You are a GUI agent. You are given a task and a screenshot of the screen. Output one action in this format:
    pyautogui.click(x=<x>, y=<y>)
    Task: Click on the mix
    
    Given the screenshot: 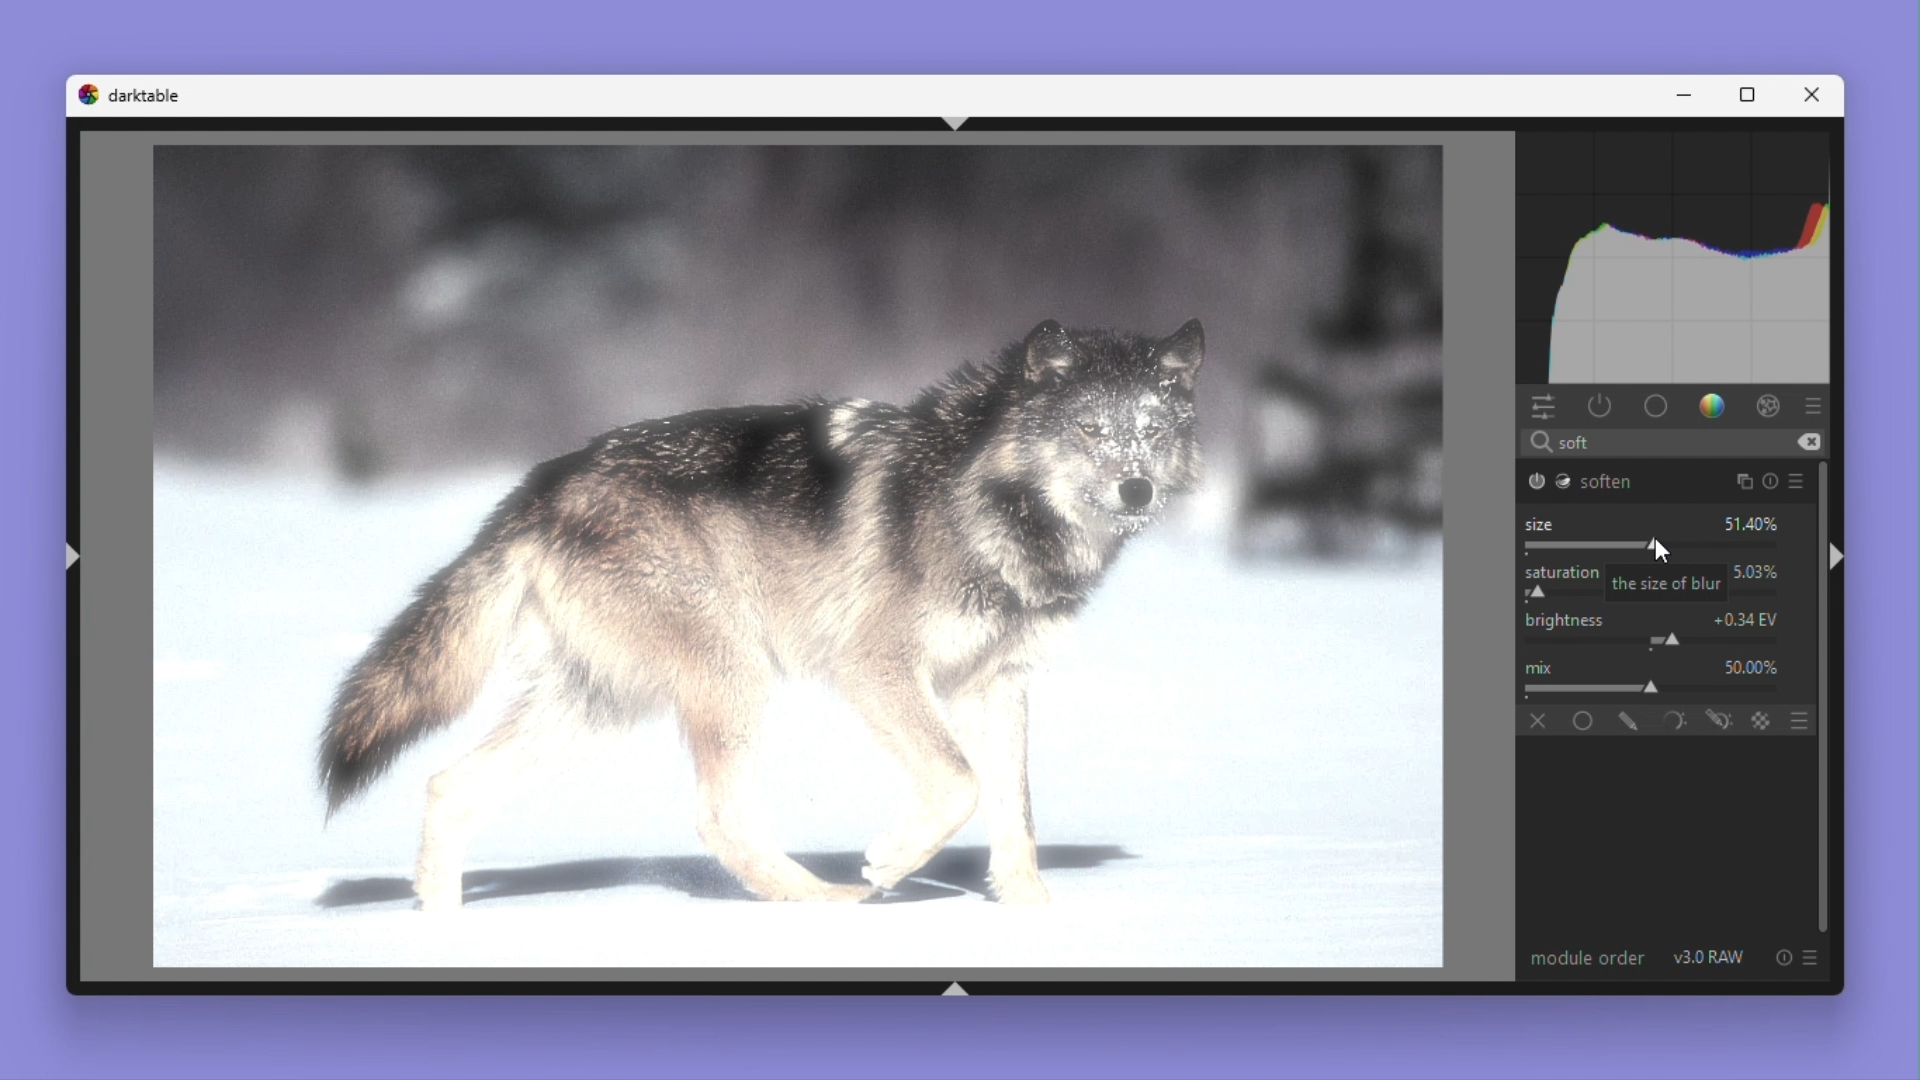 What is the action you would take?
    pyautogui.click(x=1542, y=665)
    